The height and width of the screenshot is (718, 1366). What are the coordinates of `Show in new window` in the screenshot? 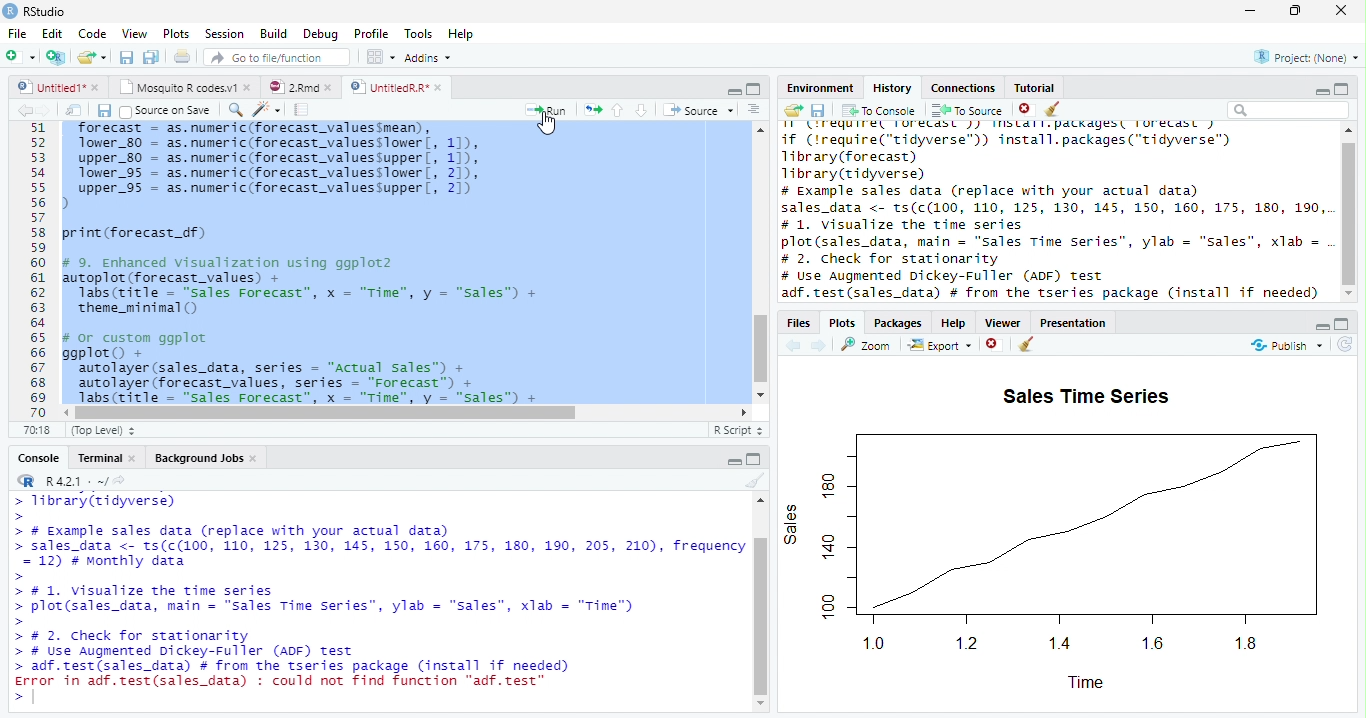 It's located at (74, 110).